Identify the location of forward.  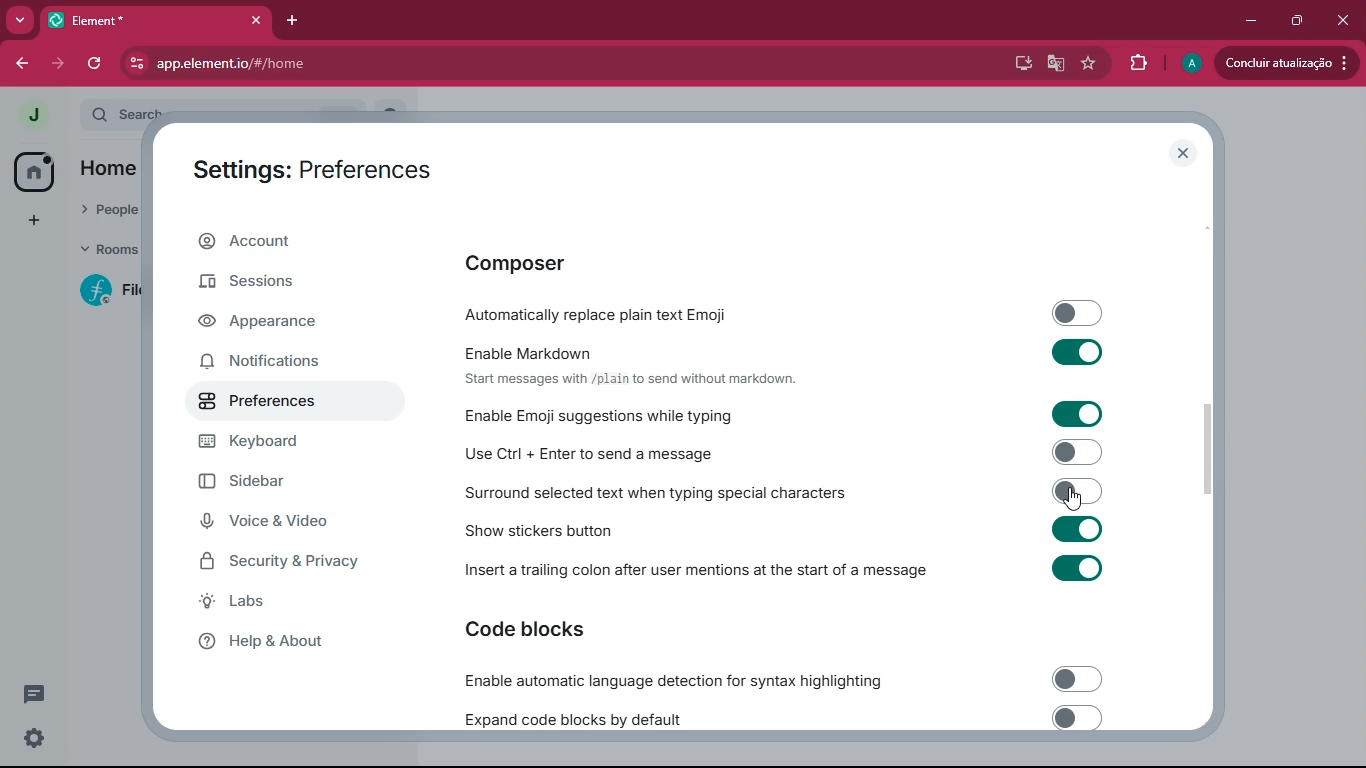
(56, 64).